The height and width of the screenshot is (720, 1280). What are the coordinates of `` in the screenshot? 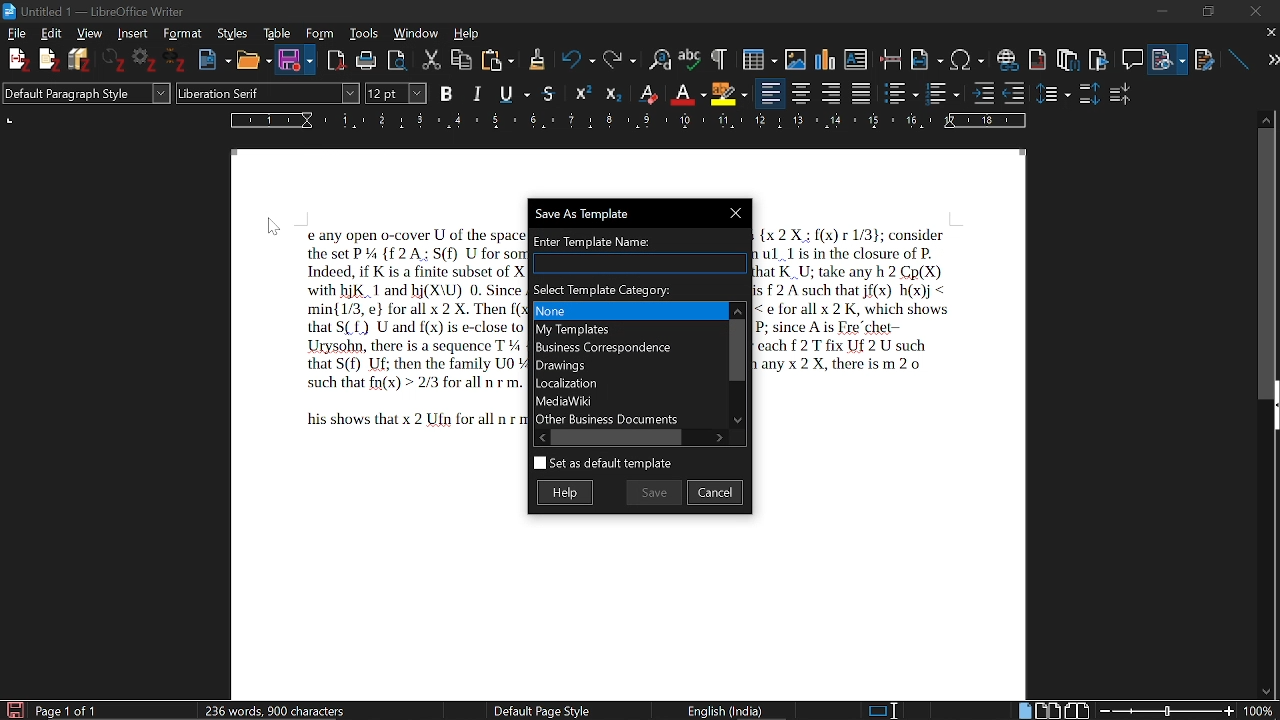 It's located at (178, 62).